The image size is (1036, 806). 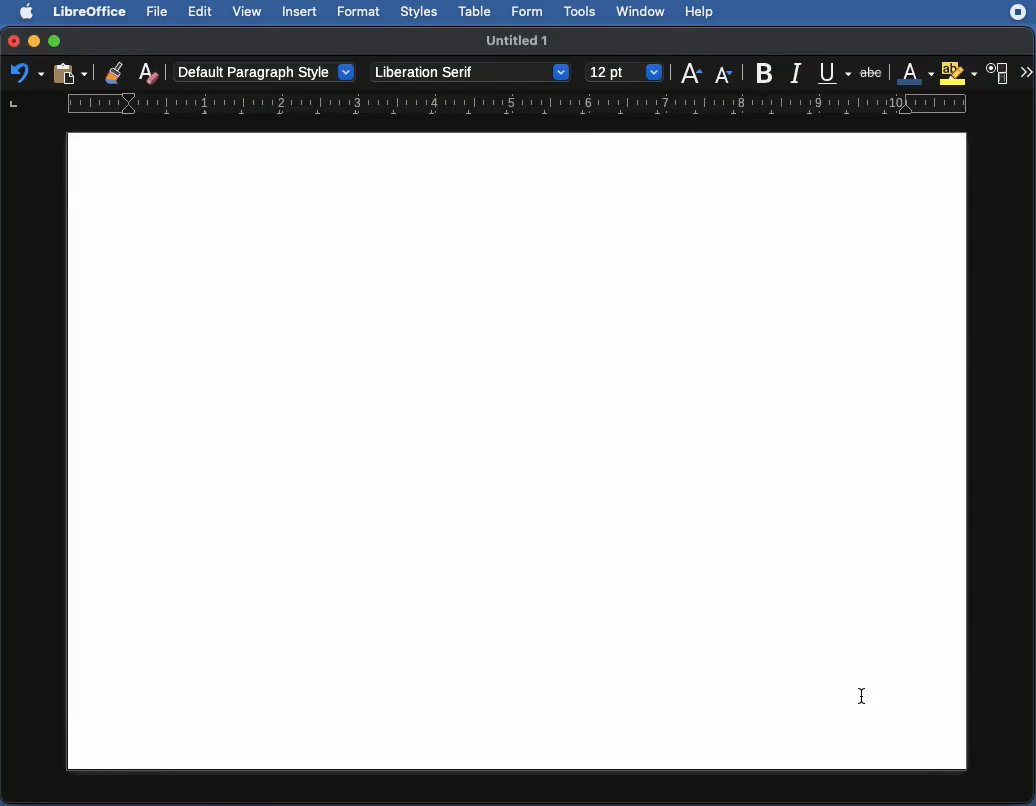 What do you see at coordinates (704, 12) in the screenshot?
I see `Help` at bounding box center [704, 12].